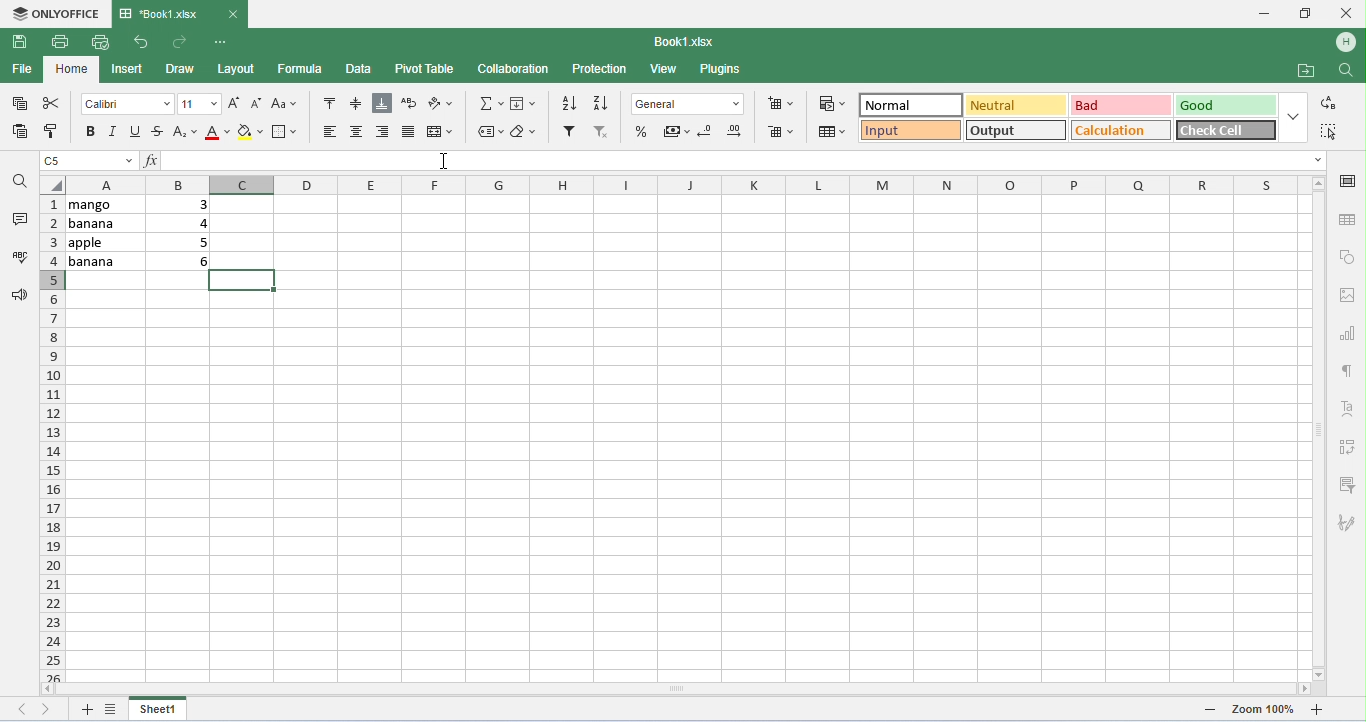  Describe the element at coordinates (158, 131) in the screenshot. I see `strikethrough` at that location.